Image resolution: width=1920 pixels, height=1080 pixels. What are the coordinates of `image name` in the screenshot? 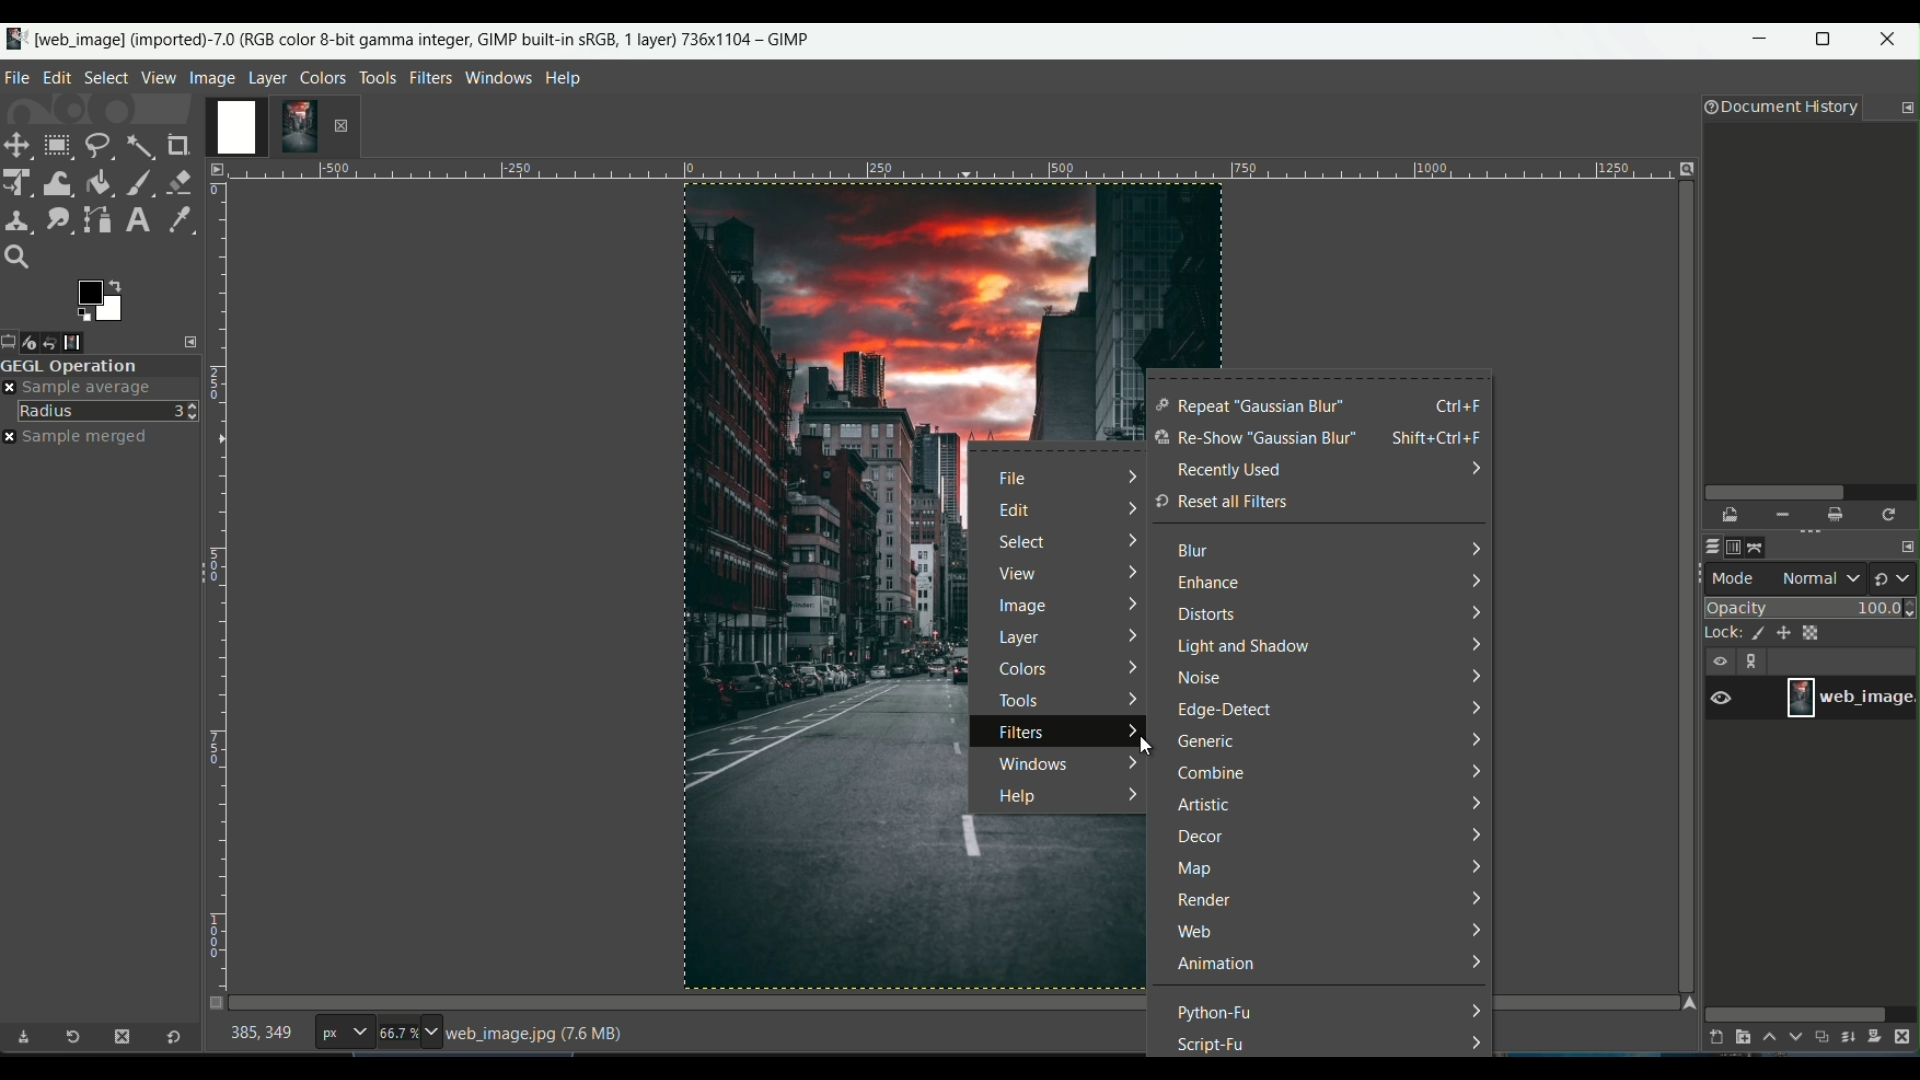 It's located at (1850, 697).